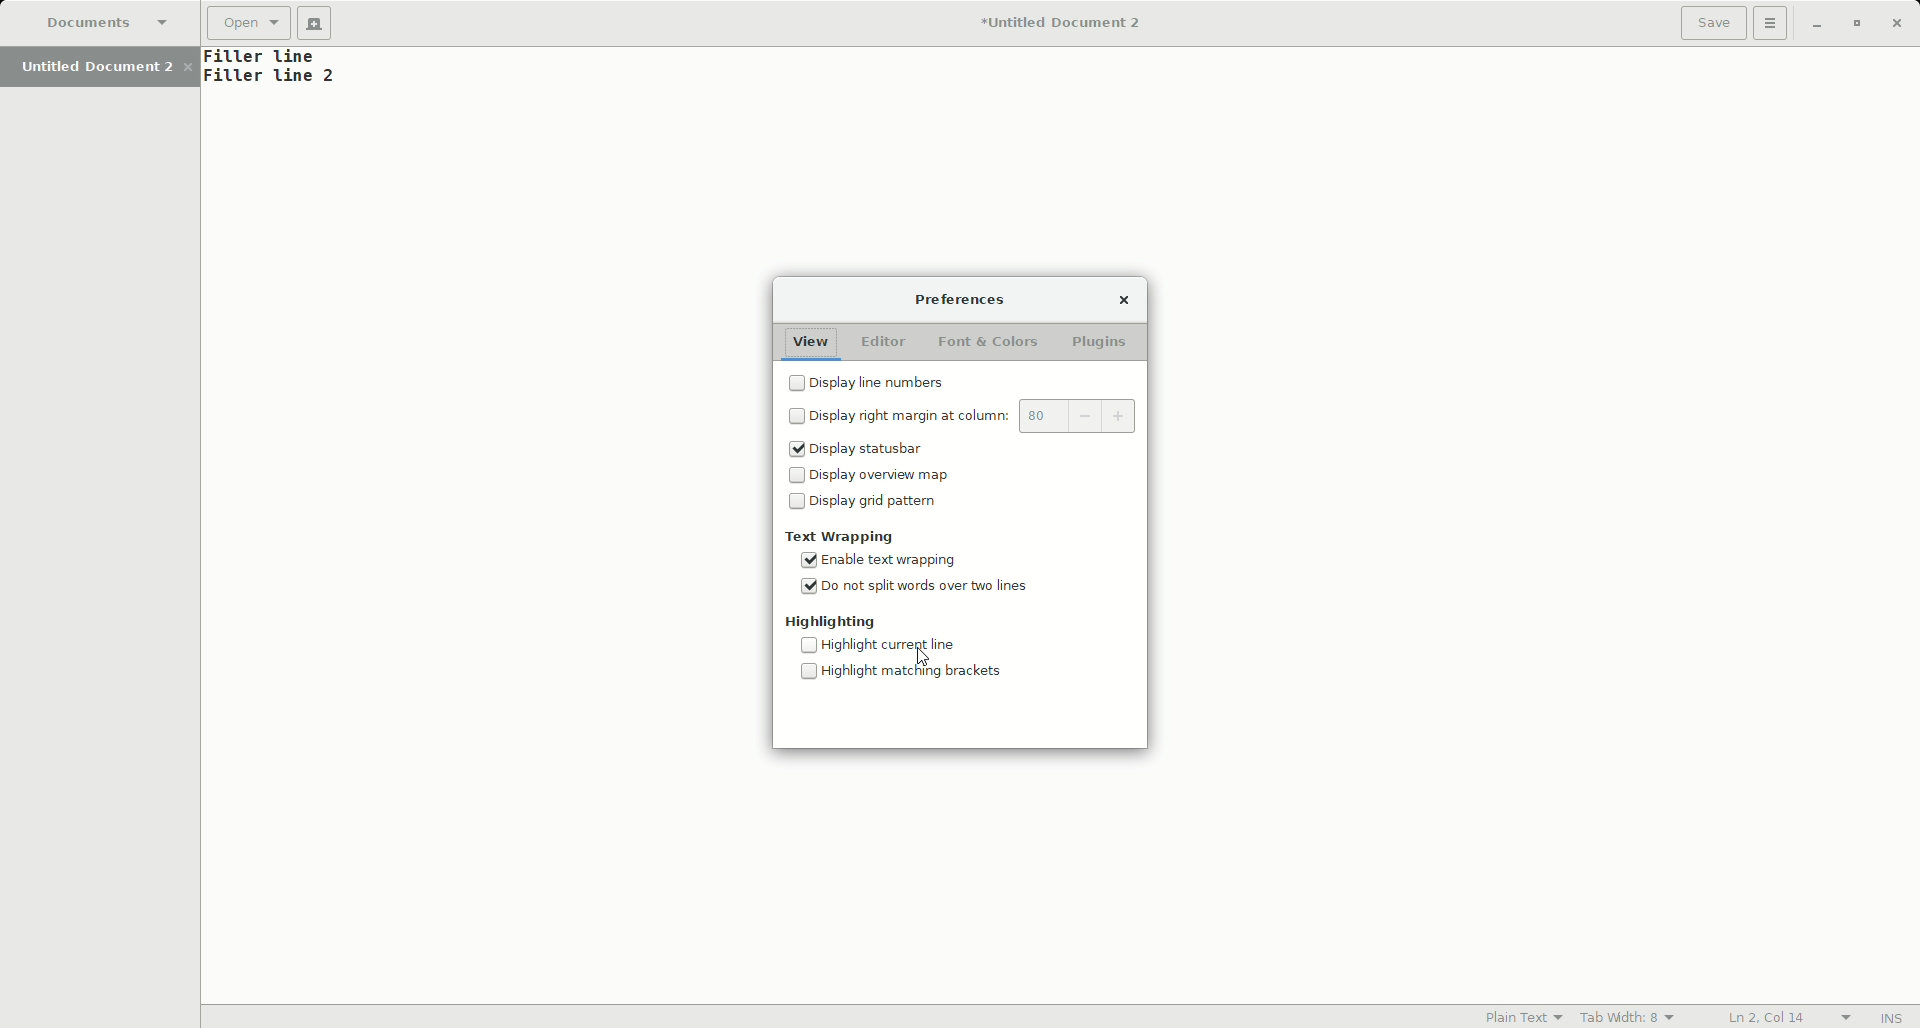  I want to click on Text Wrapping, so click(842, 536).